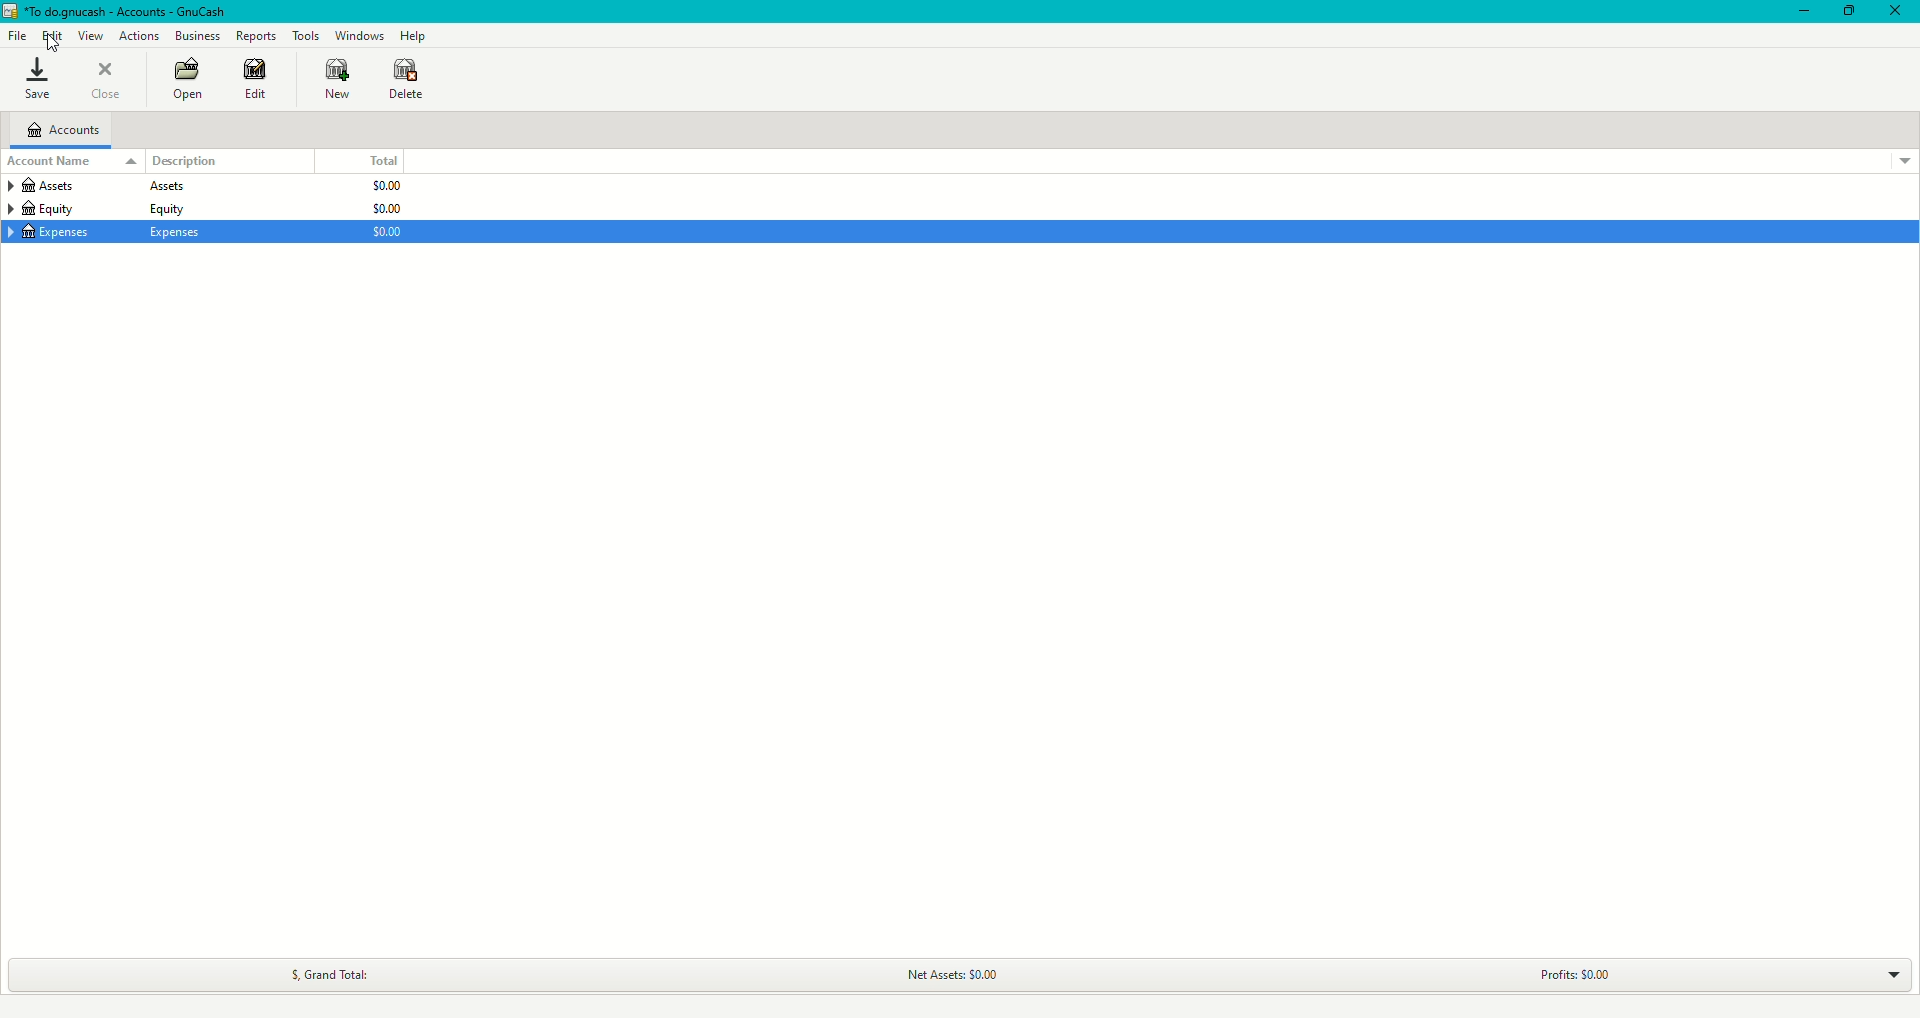 This screenshot has height=1018, width=1920. I want to click on File, so click(16, 34).